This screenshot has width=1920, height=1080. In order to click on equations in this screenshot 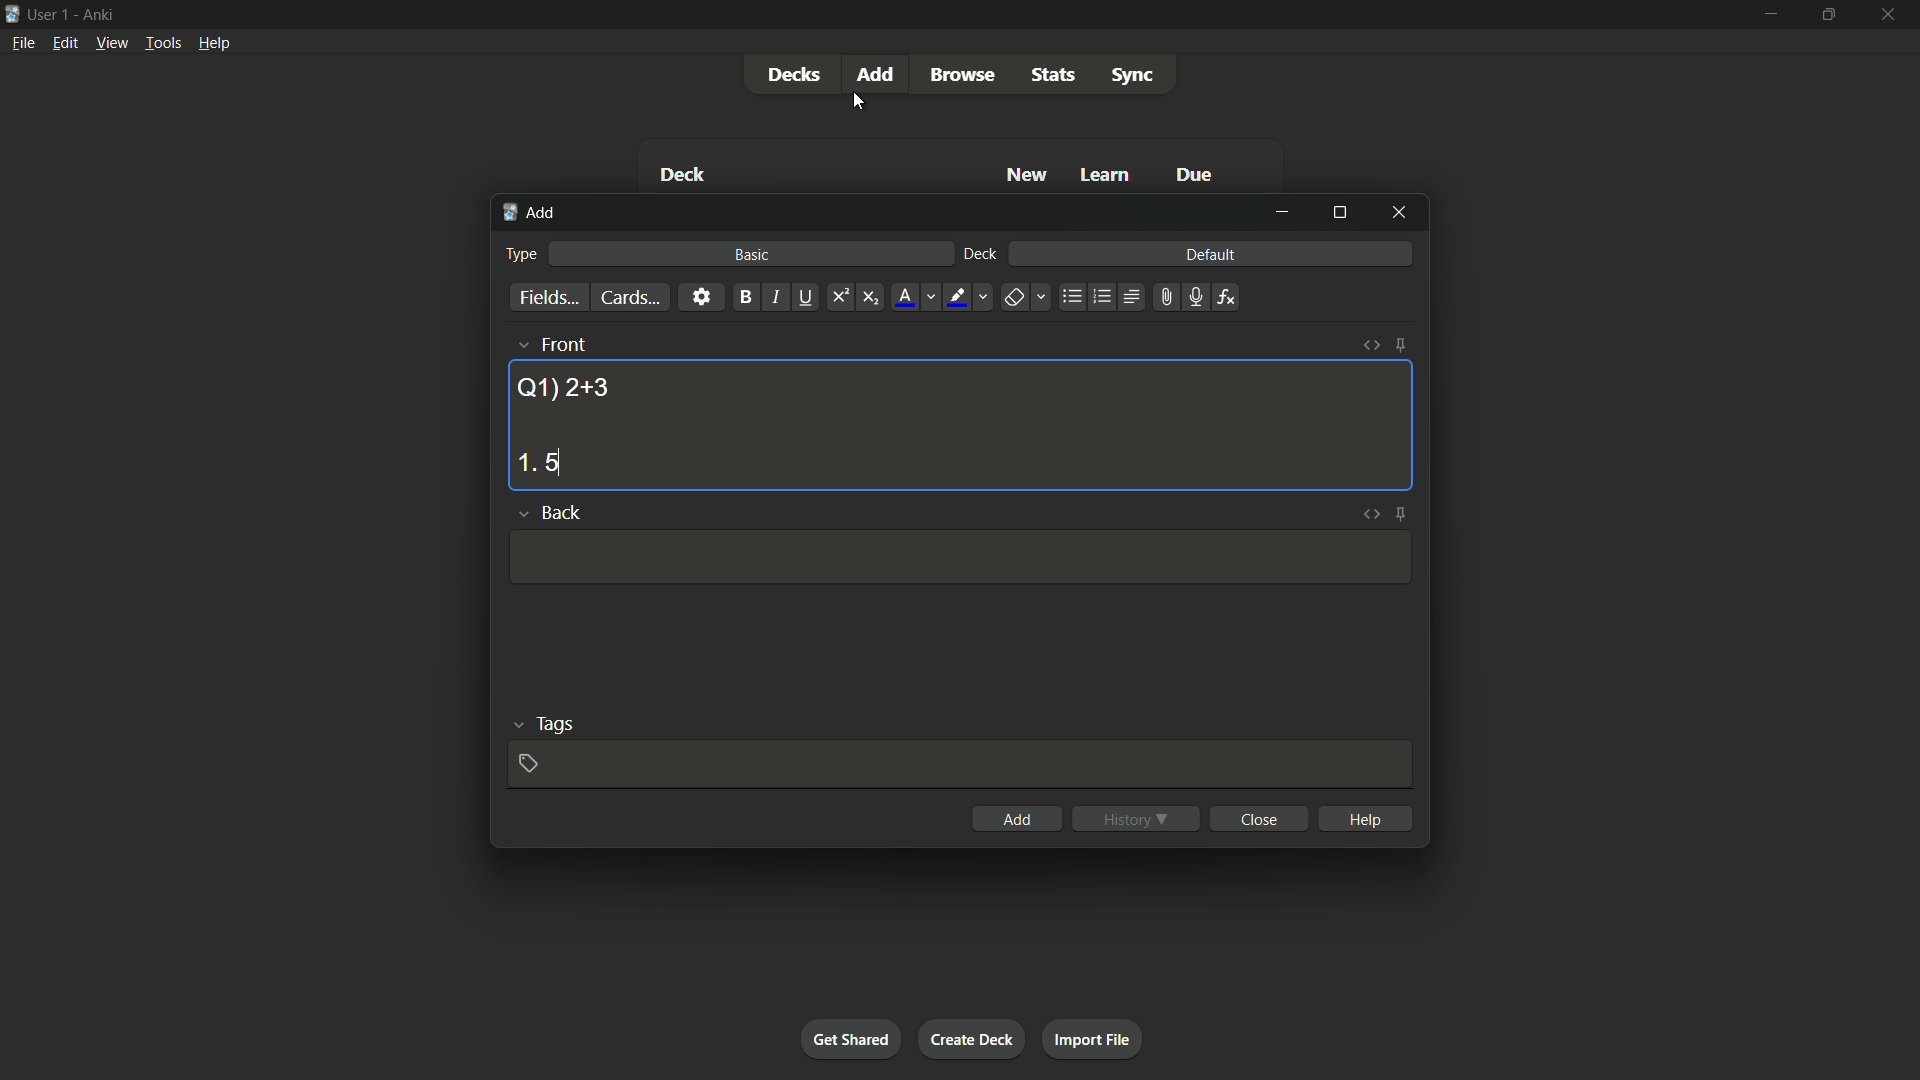, I will do `click(1226, 297)`.